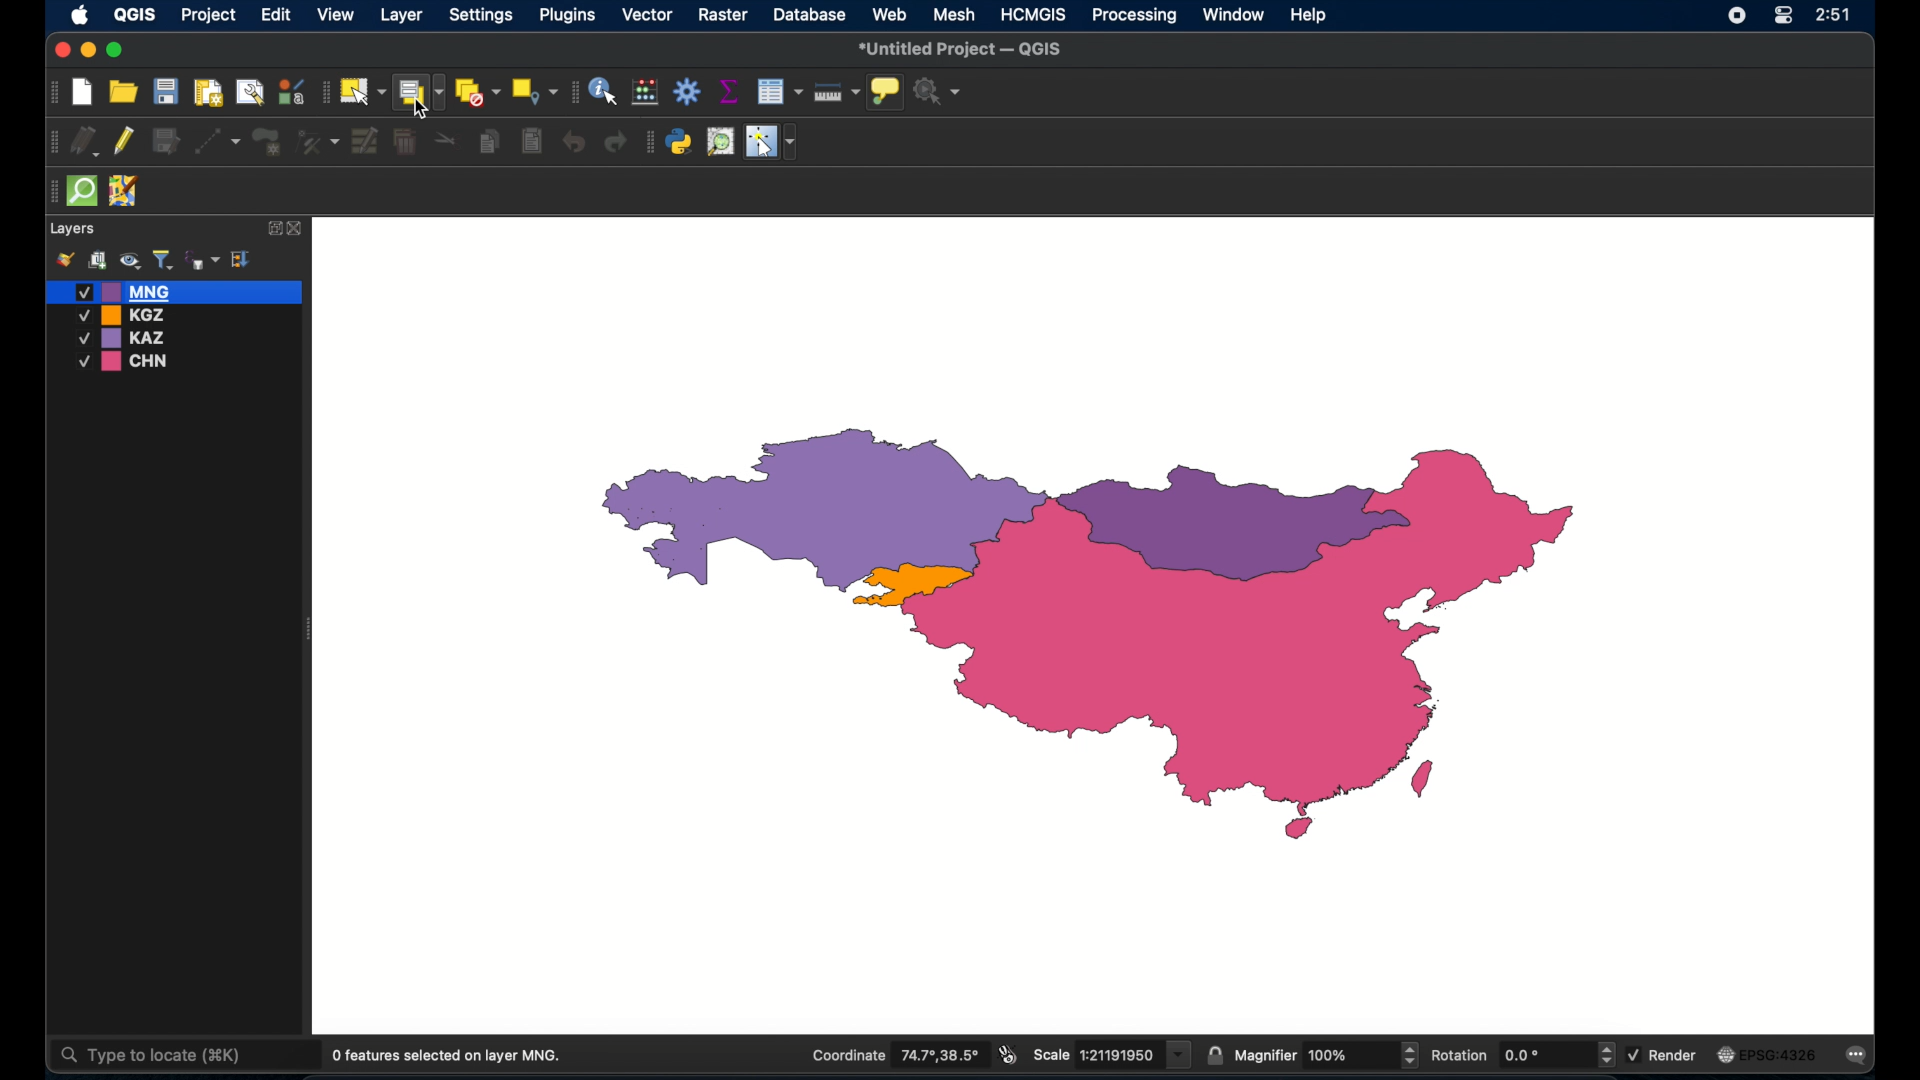 This screenshot has width=1920, height=1080. Describe the element at coordinates (203, 258) in the screenshot. I see `filter legend by expression` at that location.